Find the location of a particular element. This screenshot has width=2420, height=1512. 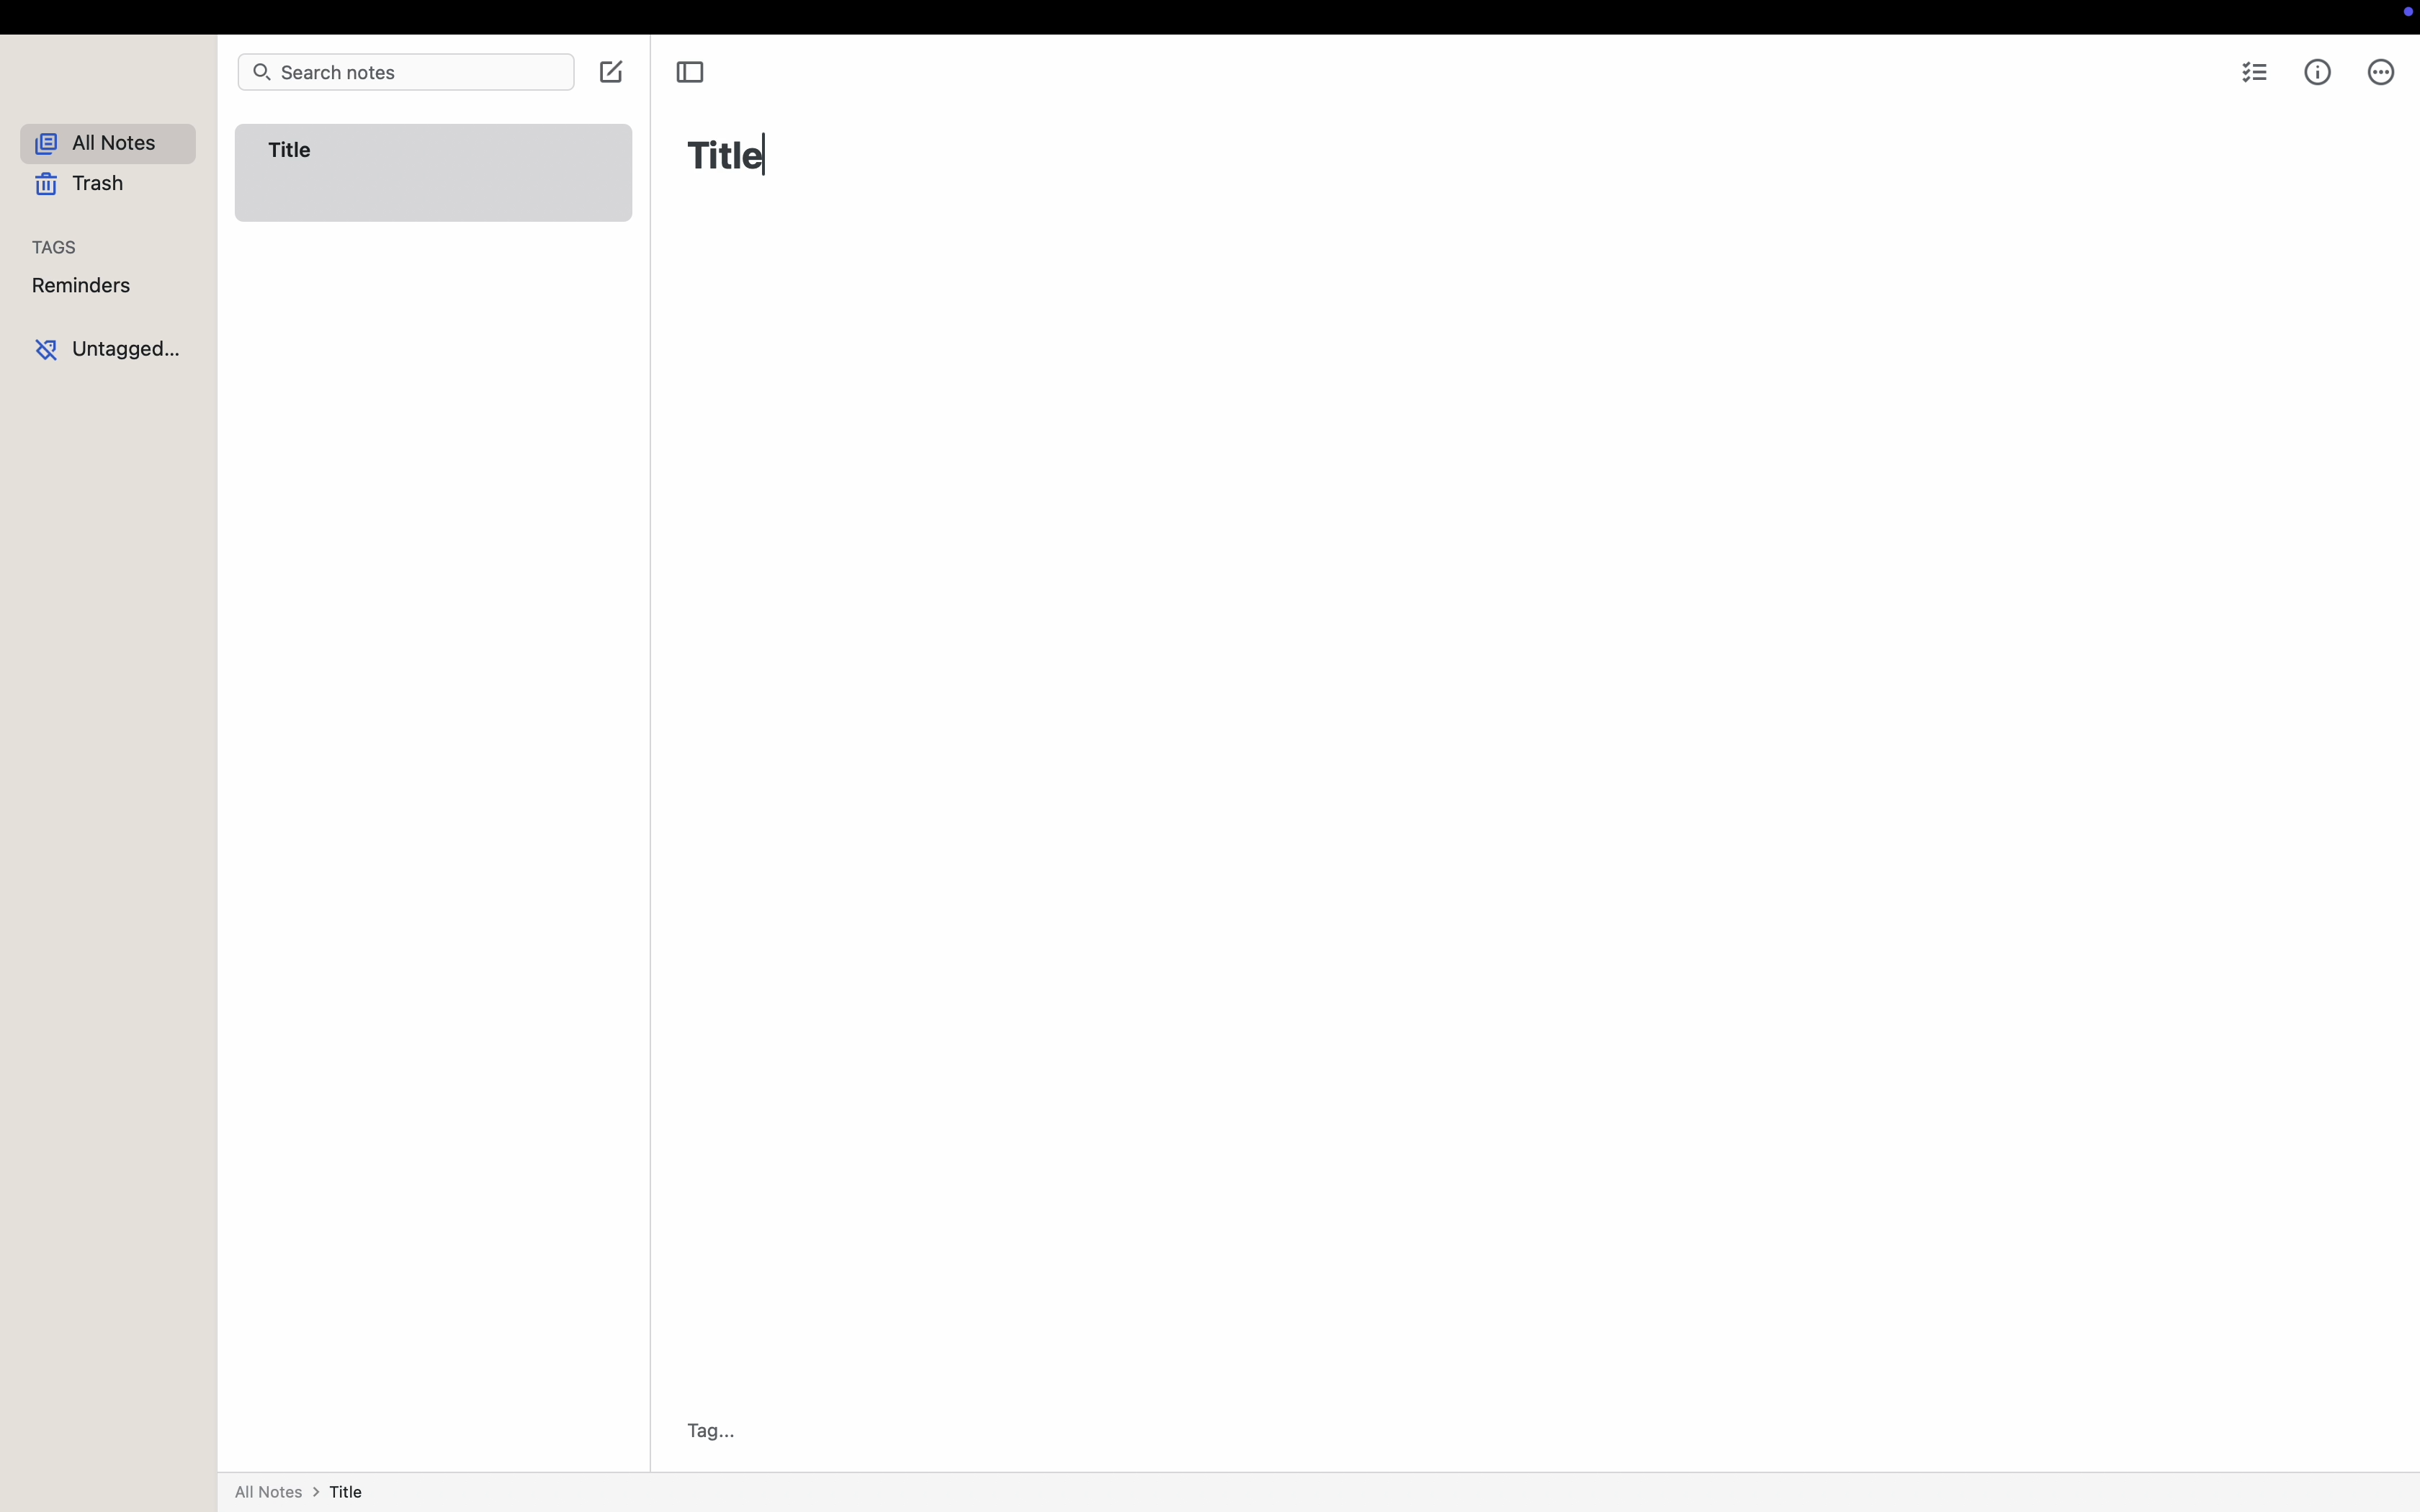

Title is located at coordinates (434, 173).